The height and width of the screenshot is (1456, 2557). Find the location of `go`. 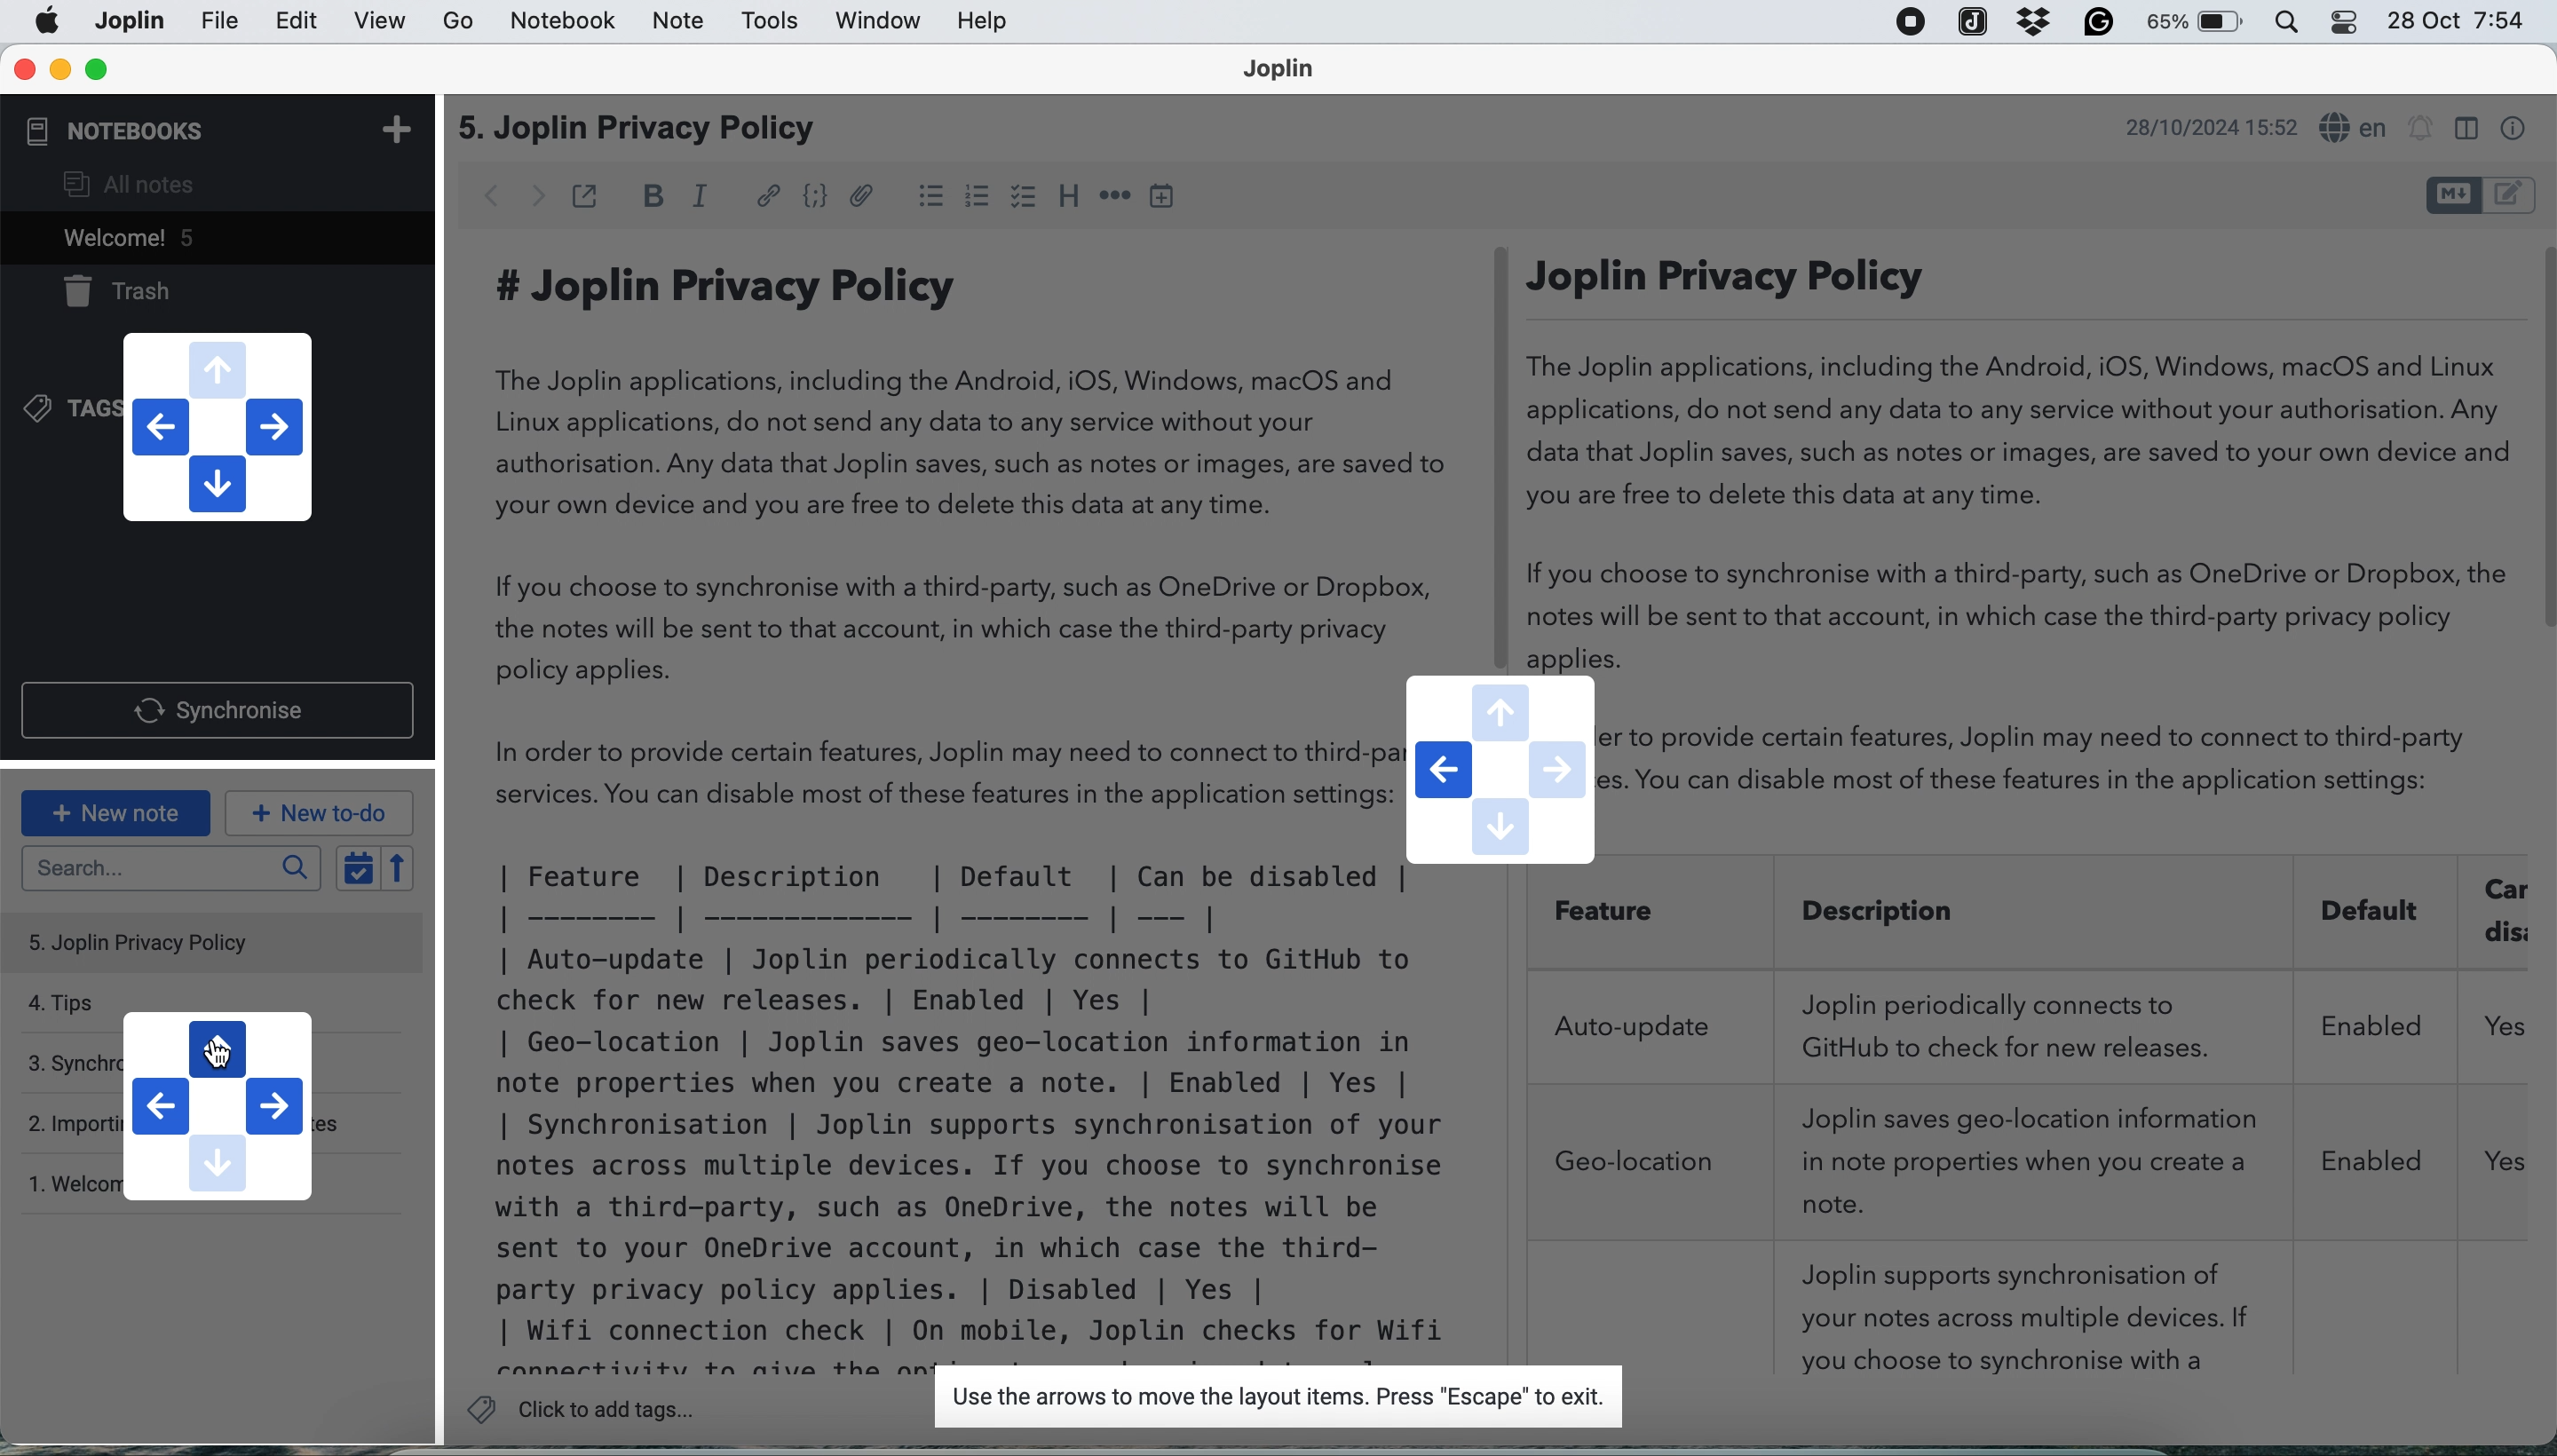

go is located at coordinates (460, 23).